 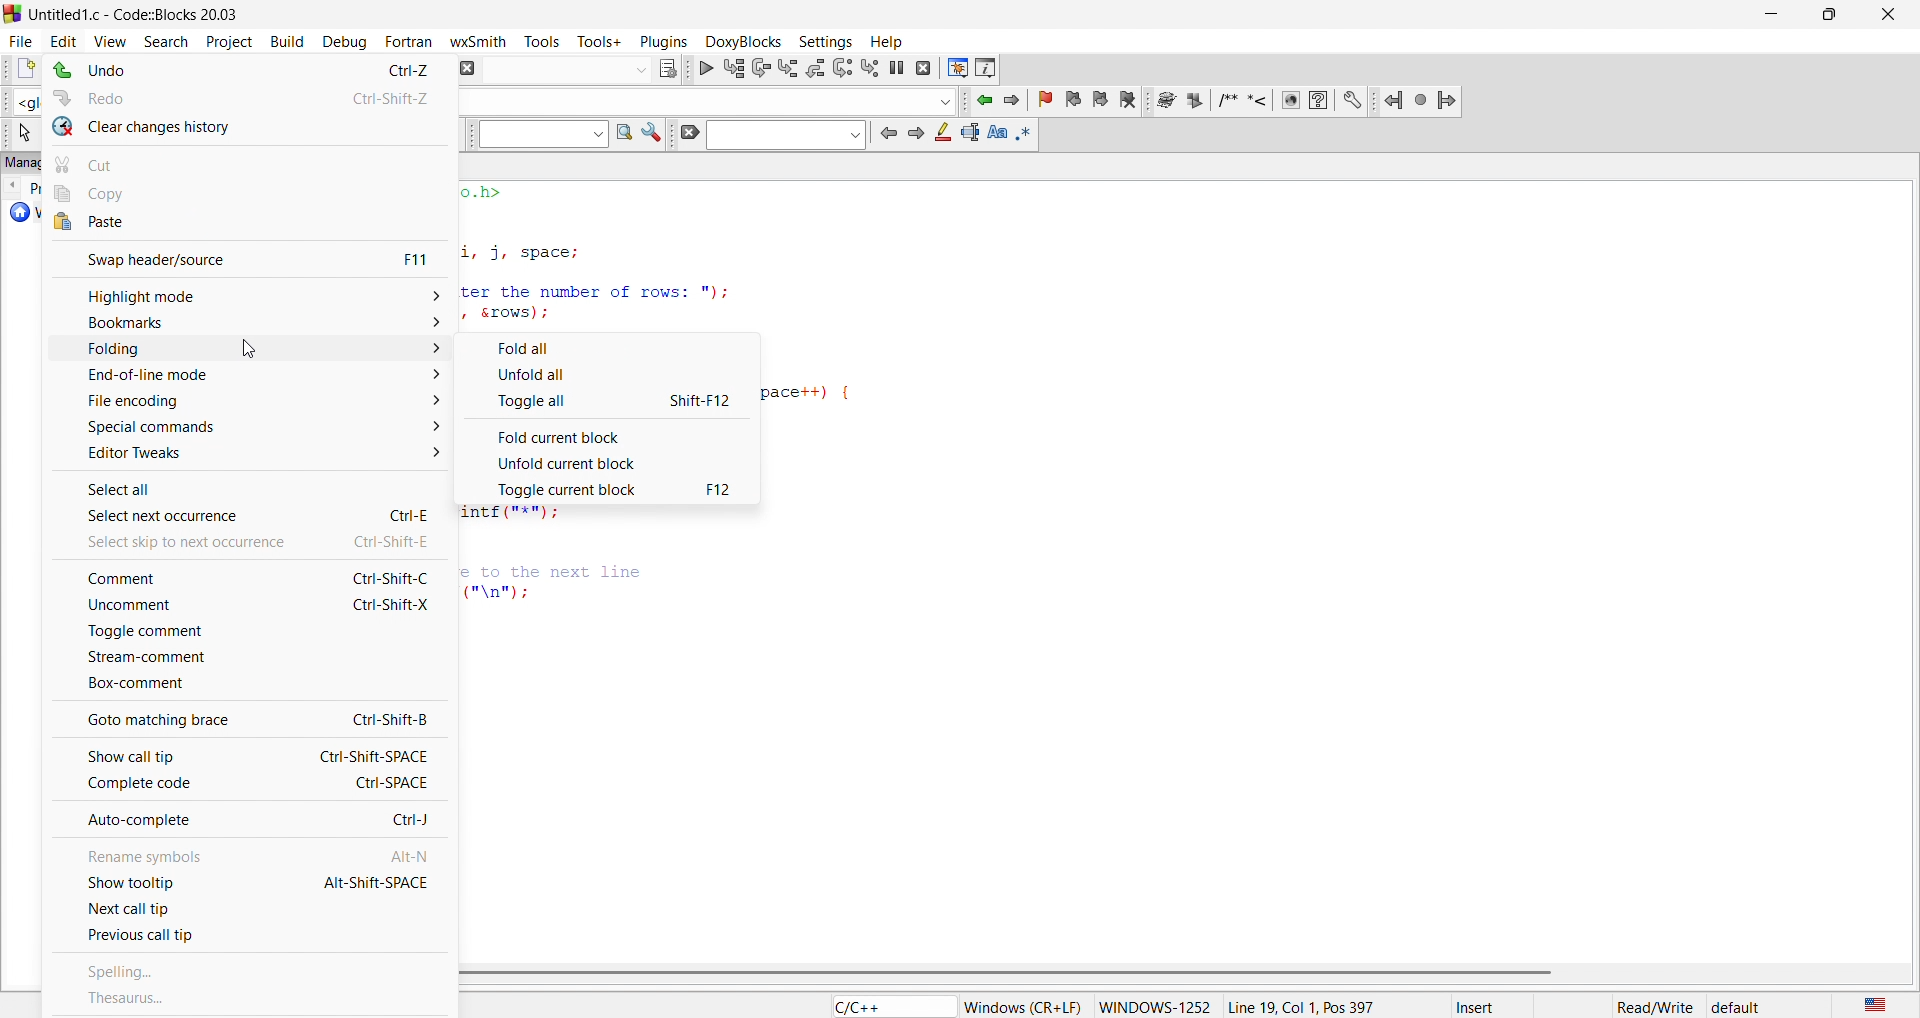 I want to click on break debugging, so click(x=898, y=68).